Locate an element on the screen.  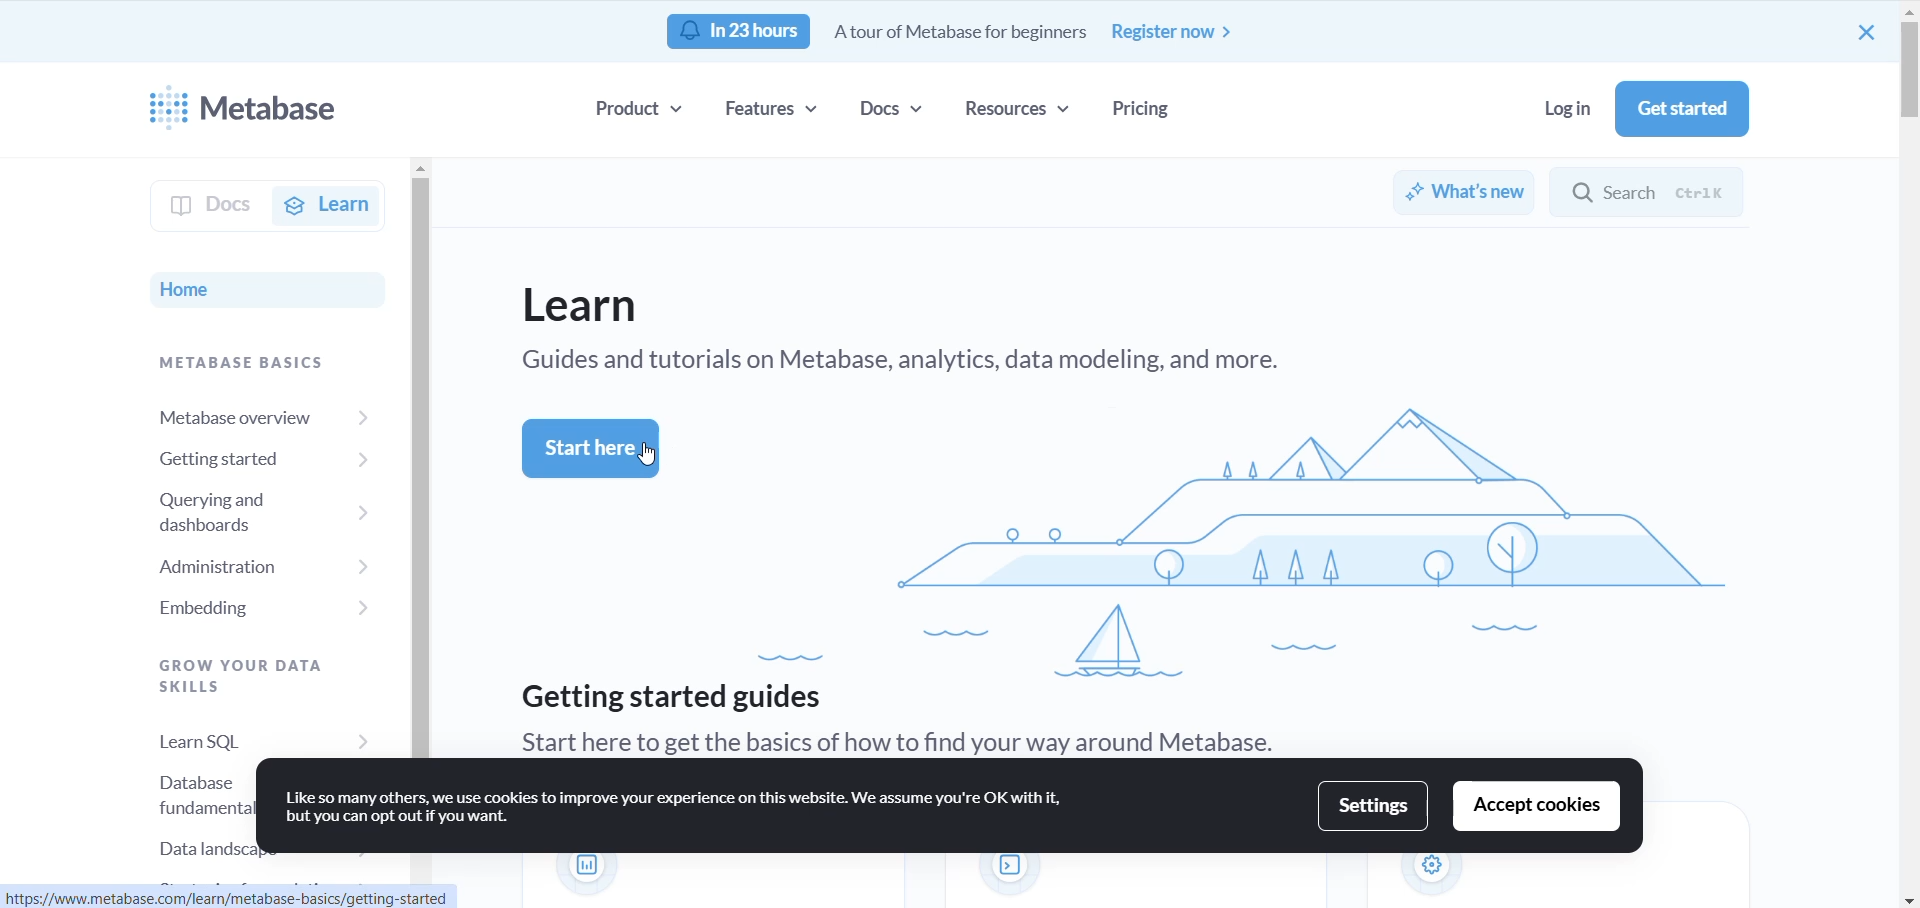
text is located at coordinates (681, 810).